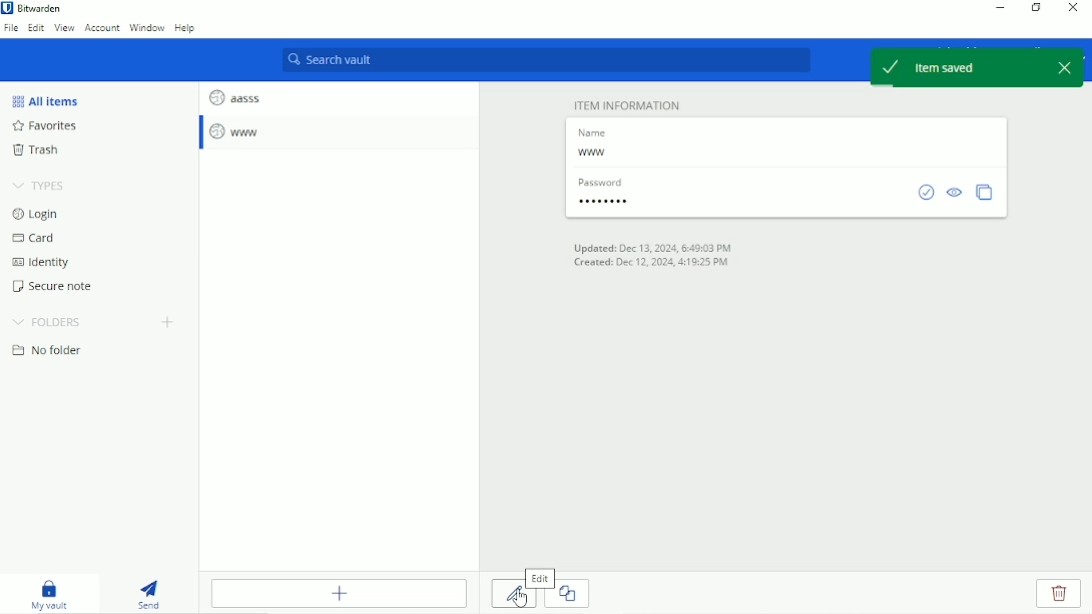  What do you see at coordinates (1058, 595) in the screenshot?
I see `Delete` at bounding box center [1058, 595].